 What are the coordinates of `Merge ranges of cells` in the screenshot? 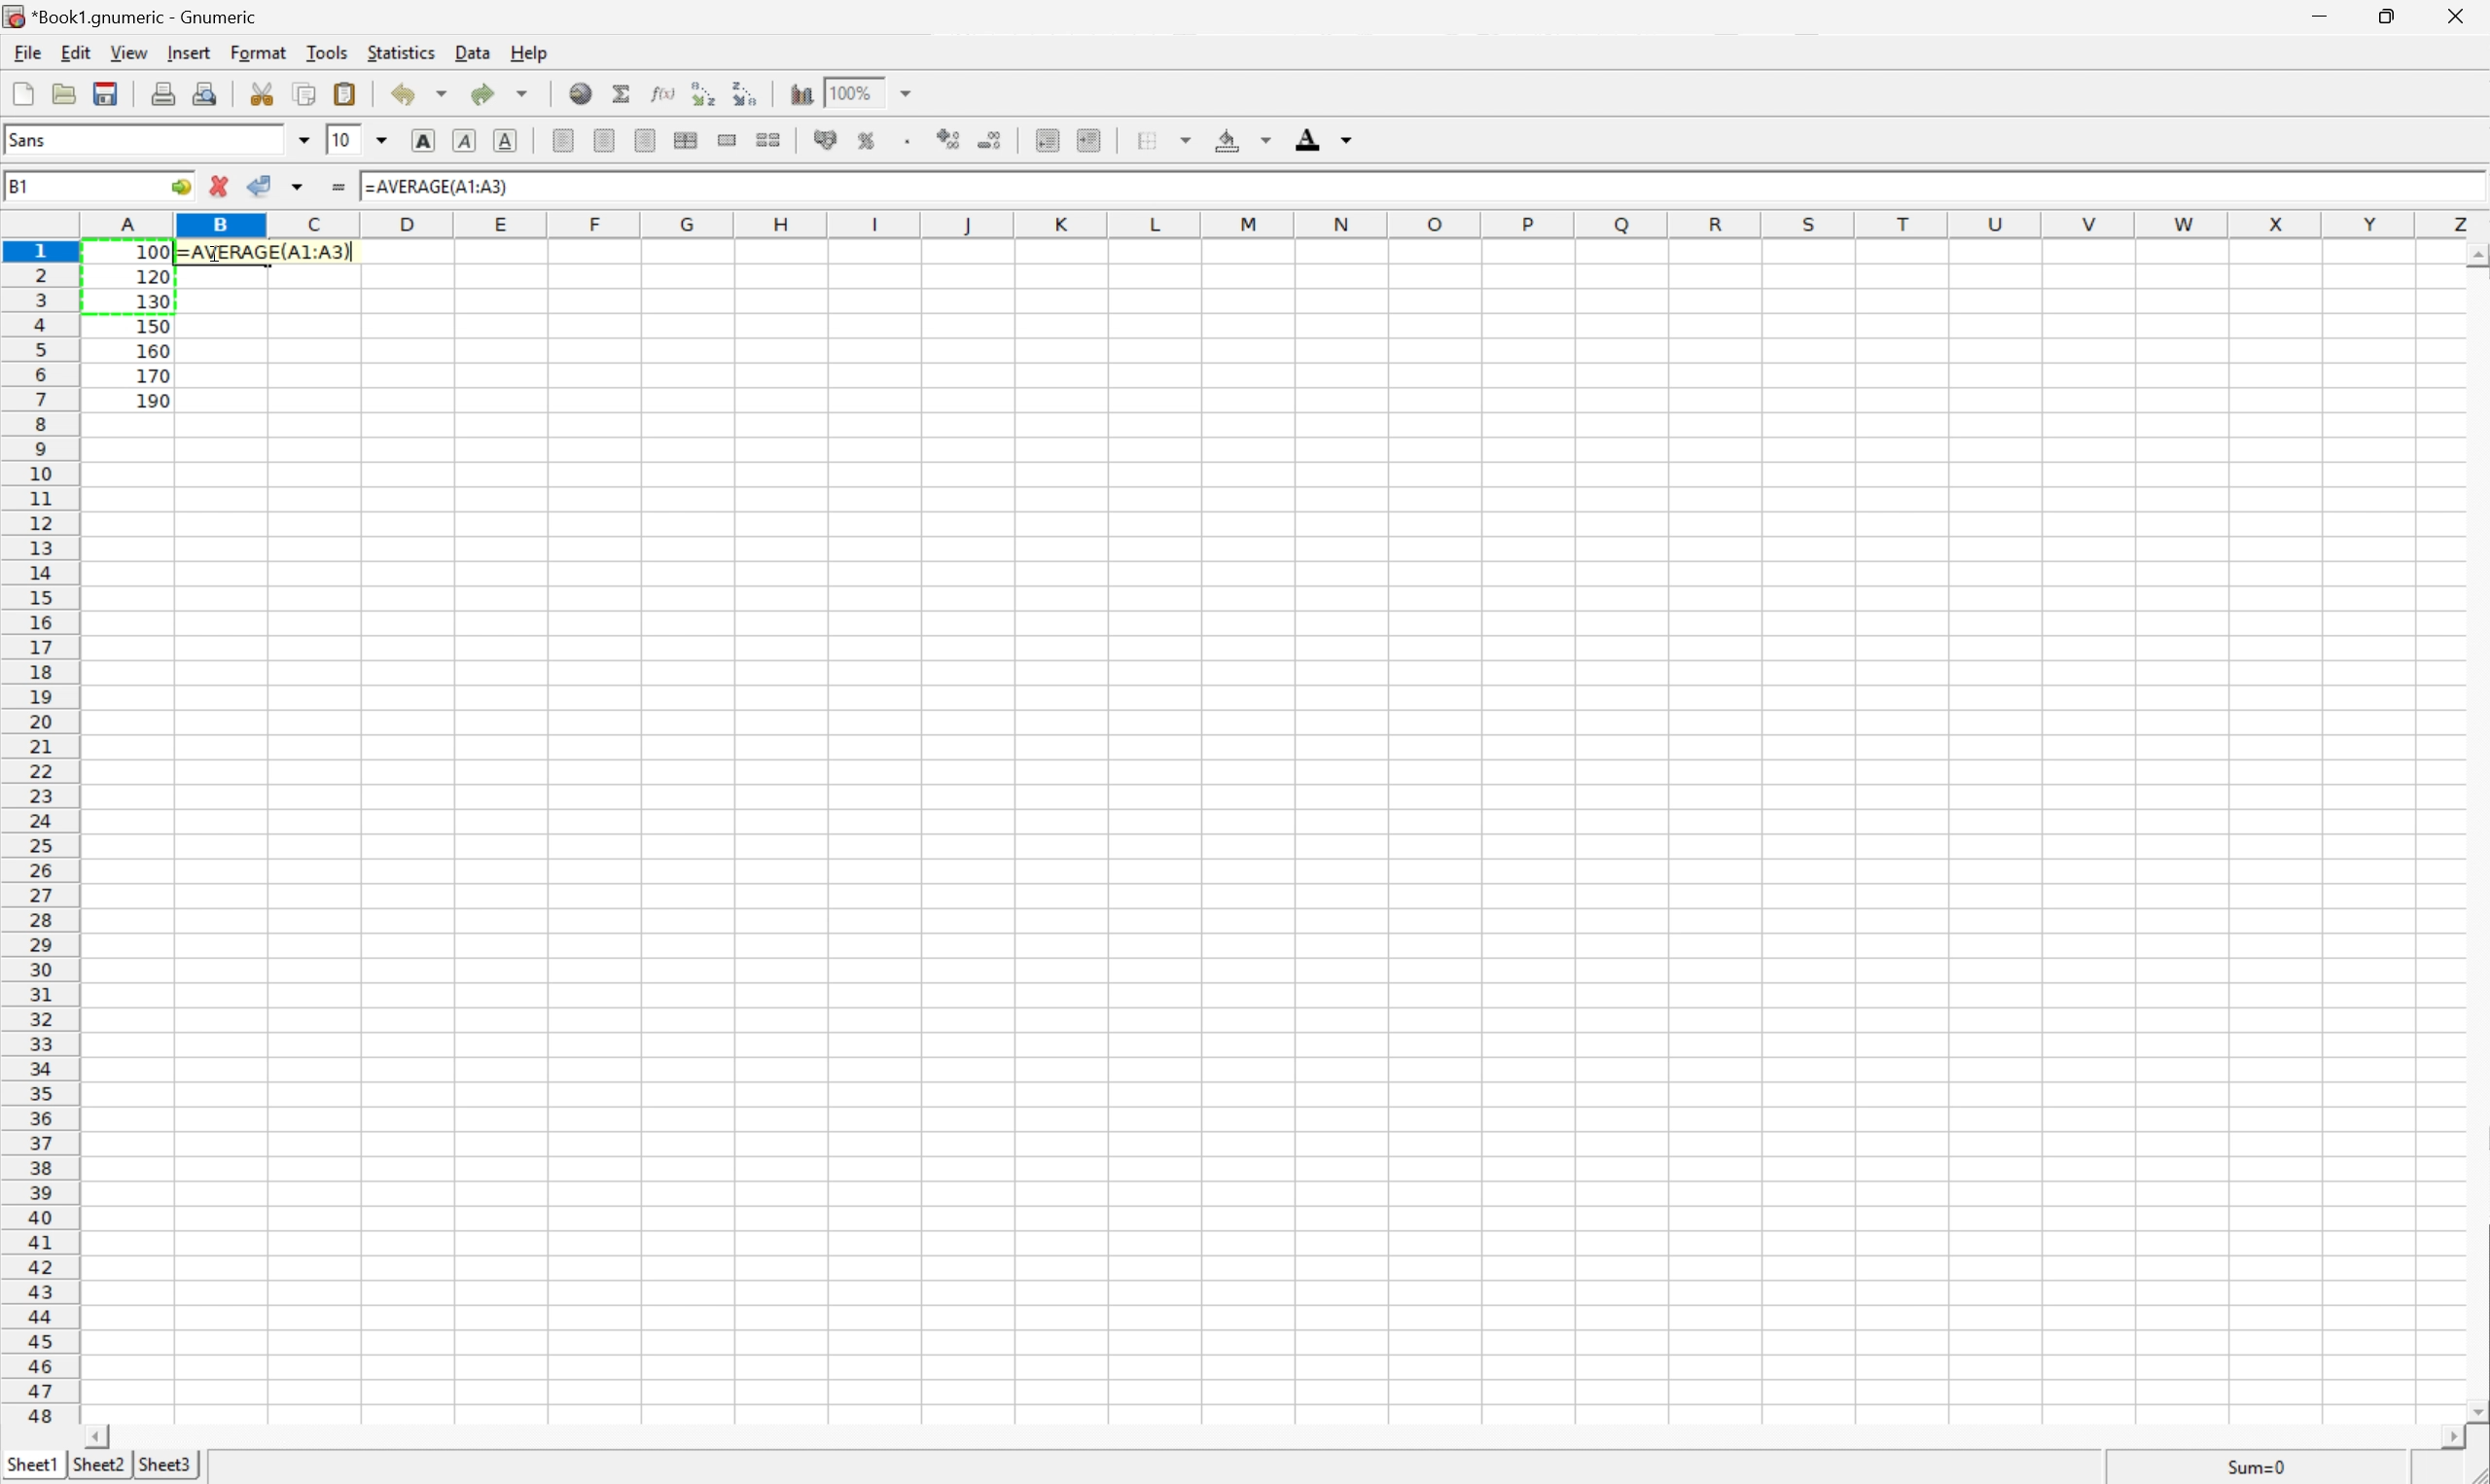 It's located at (729, 140).